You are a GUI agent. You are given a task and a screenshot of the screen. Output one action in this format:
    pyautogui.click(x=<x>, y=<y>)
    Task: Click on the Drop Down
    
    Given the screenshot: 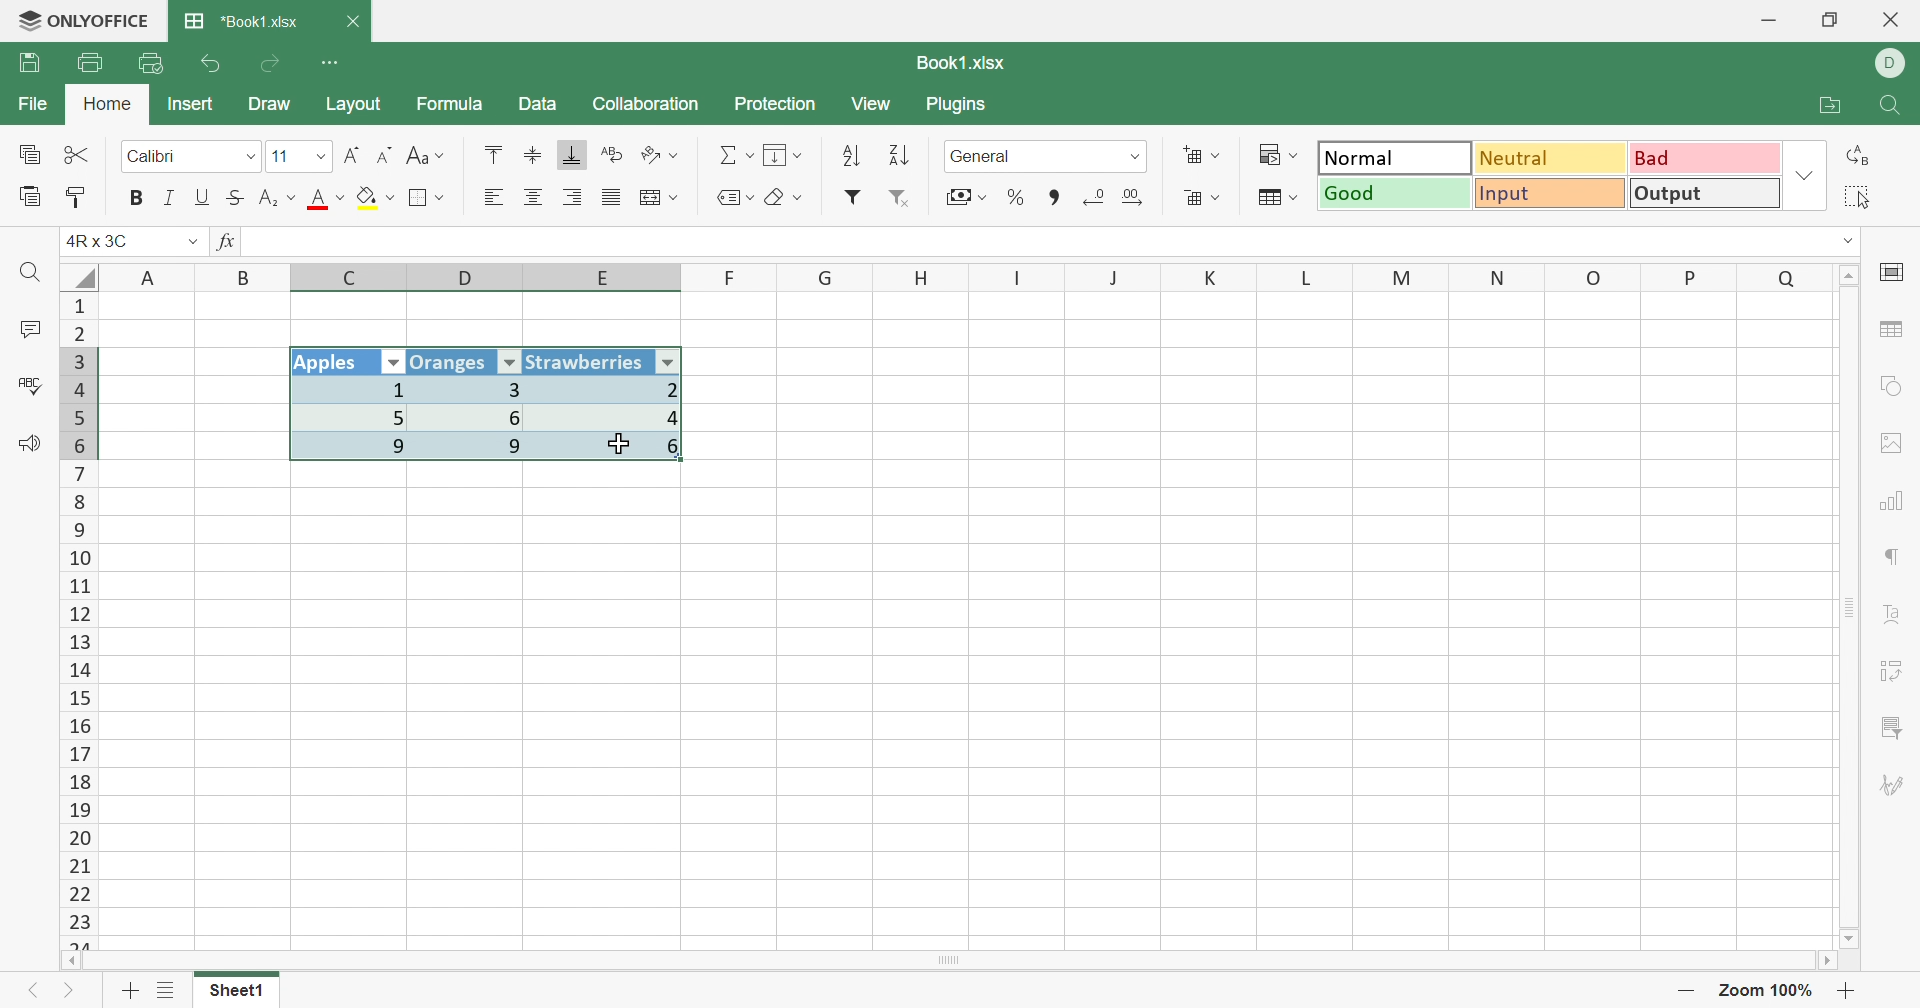 What is the action you would take?
    pyautogui.click(x=247, y=157)
    